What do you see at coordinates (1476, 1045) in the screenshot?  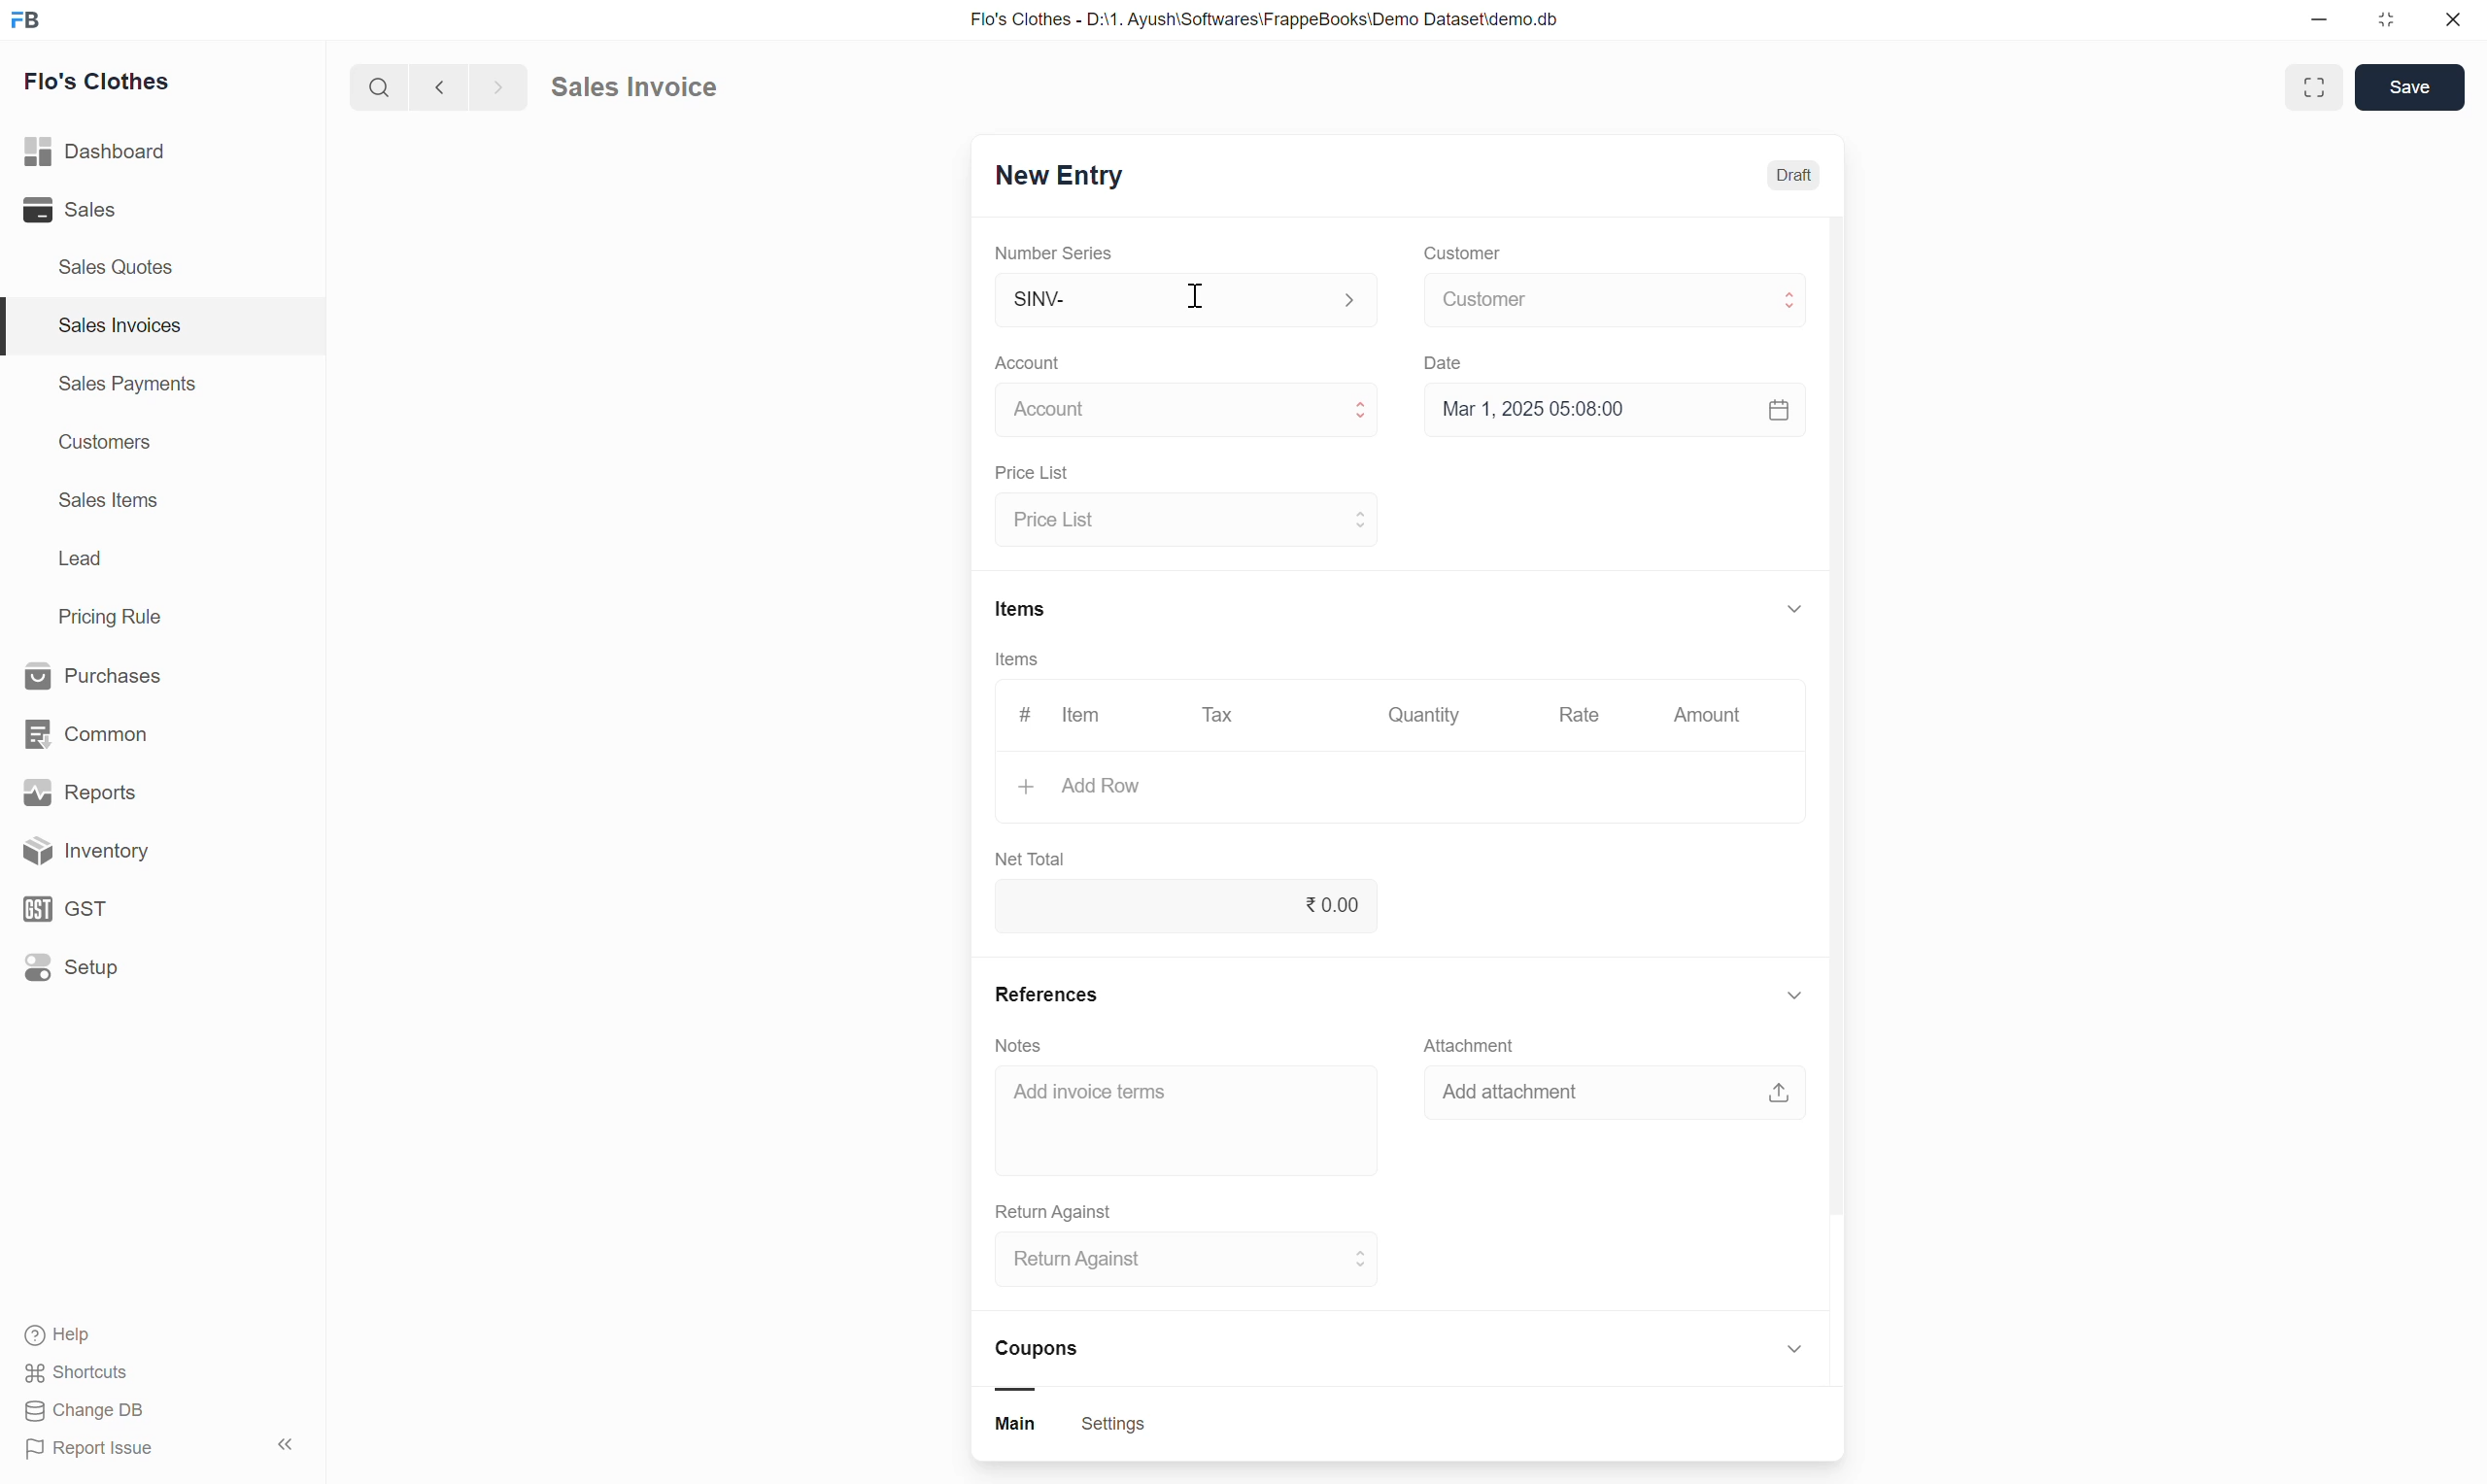 I see `Attachment` at bounding box center [1476, 1045].